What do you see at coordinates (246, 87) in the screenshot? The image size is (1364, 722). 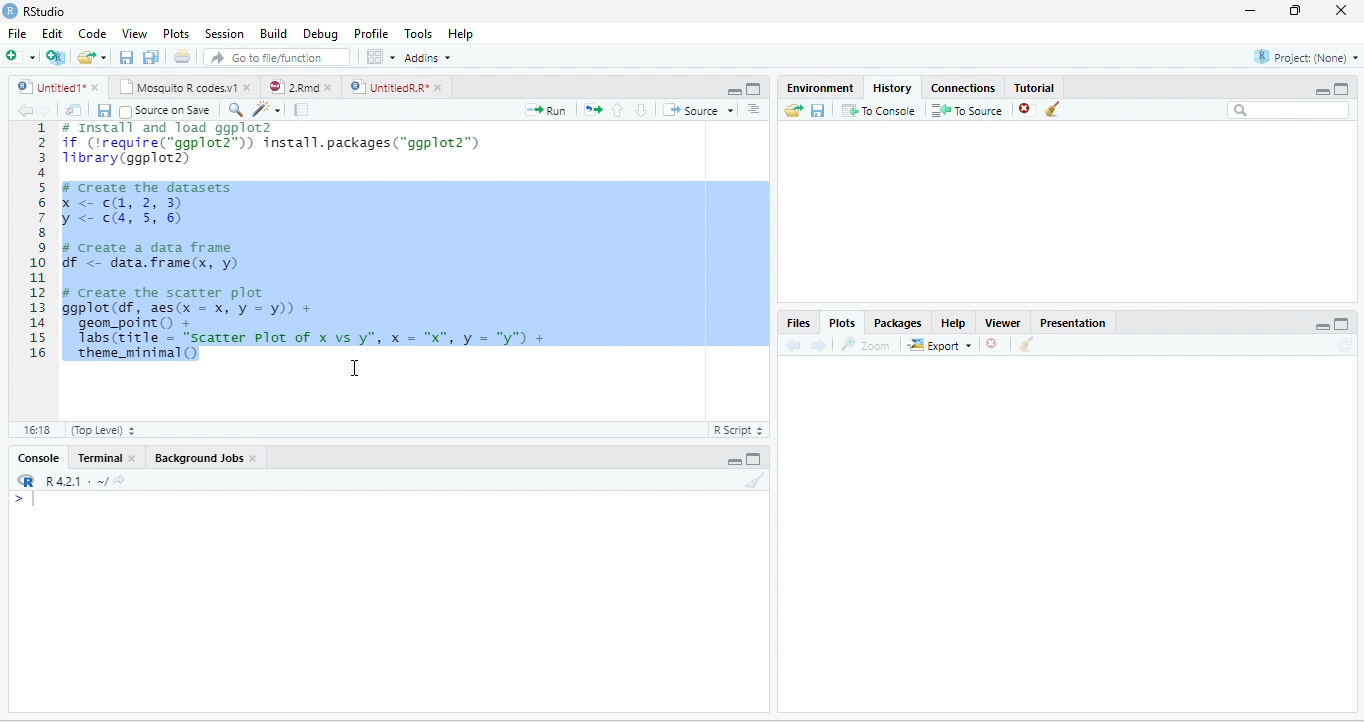 I see `close` at bounding box center [246, 87].